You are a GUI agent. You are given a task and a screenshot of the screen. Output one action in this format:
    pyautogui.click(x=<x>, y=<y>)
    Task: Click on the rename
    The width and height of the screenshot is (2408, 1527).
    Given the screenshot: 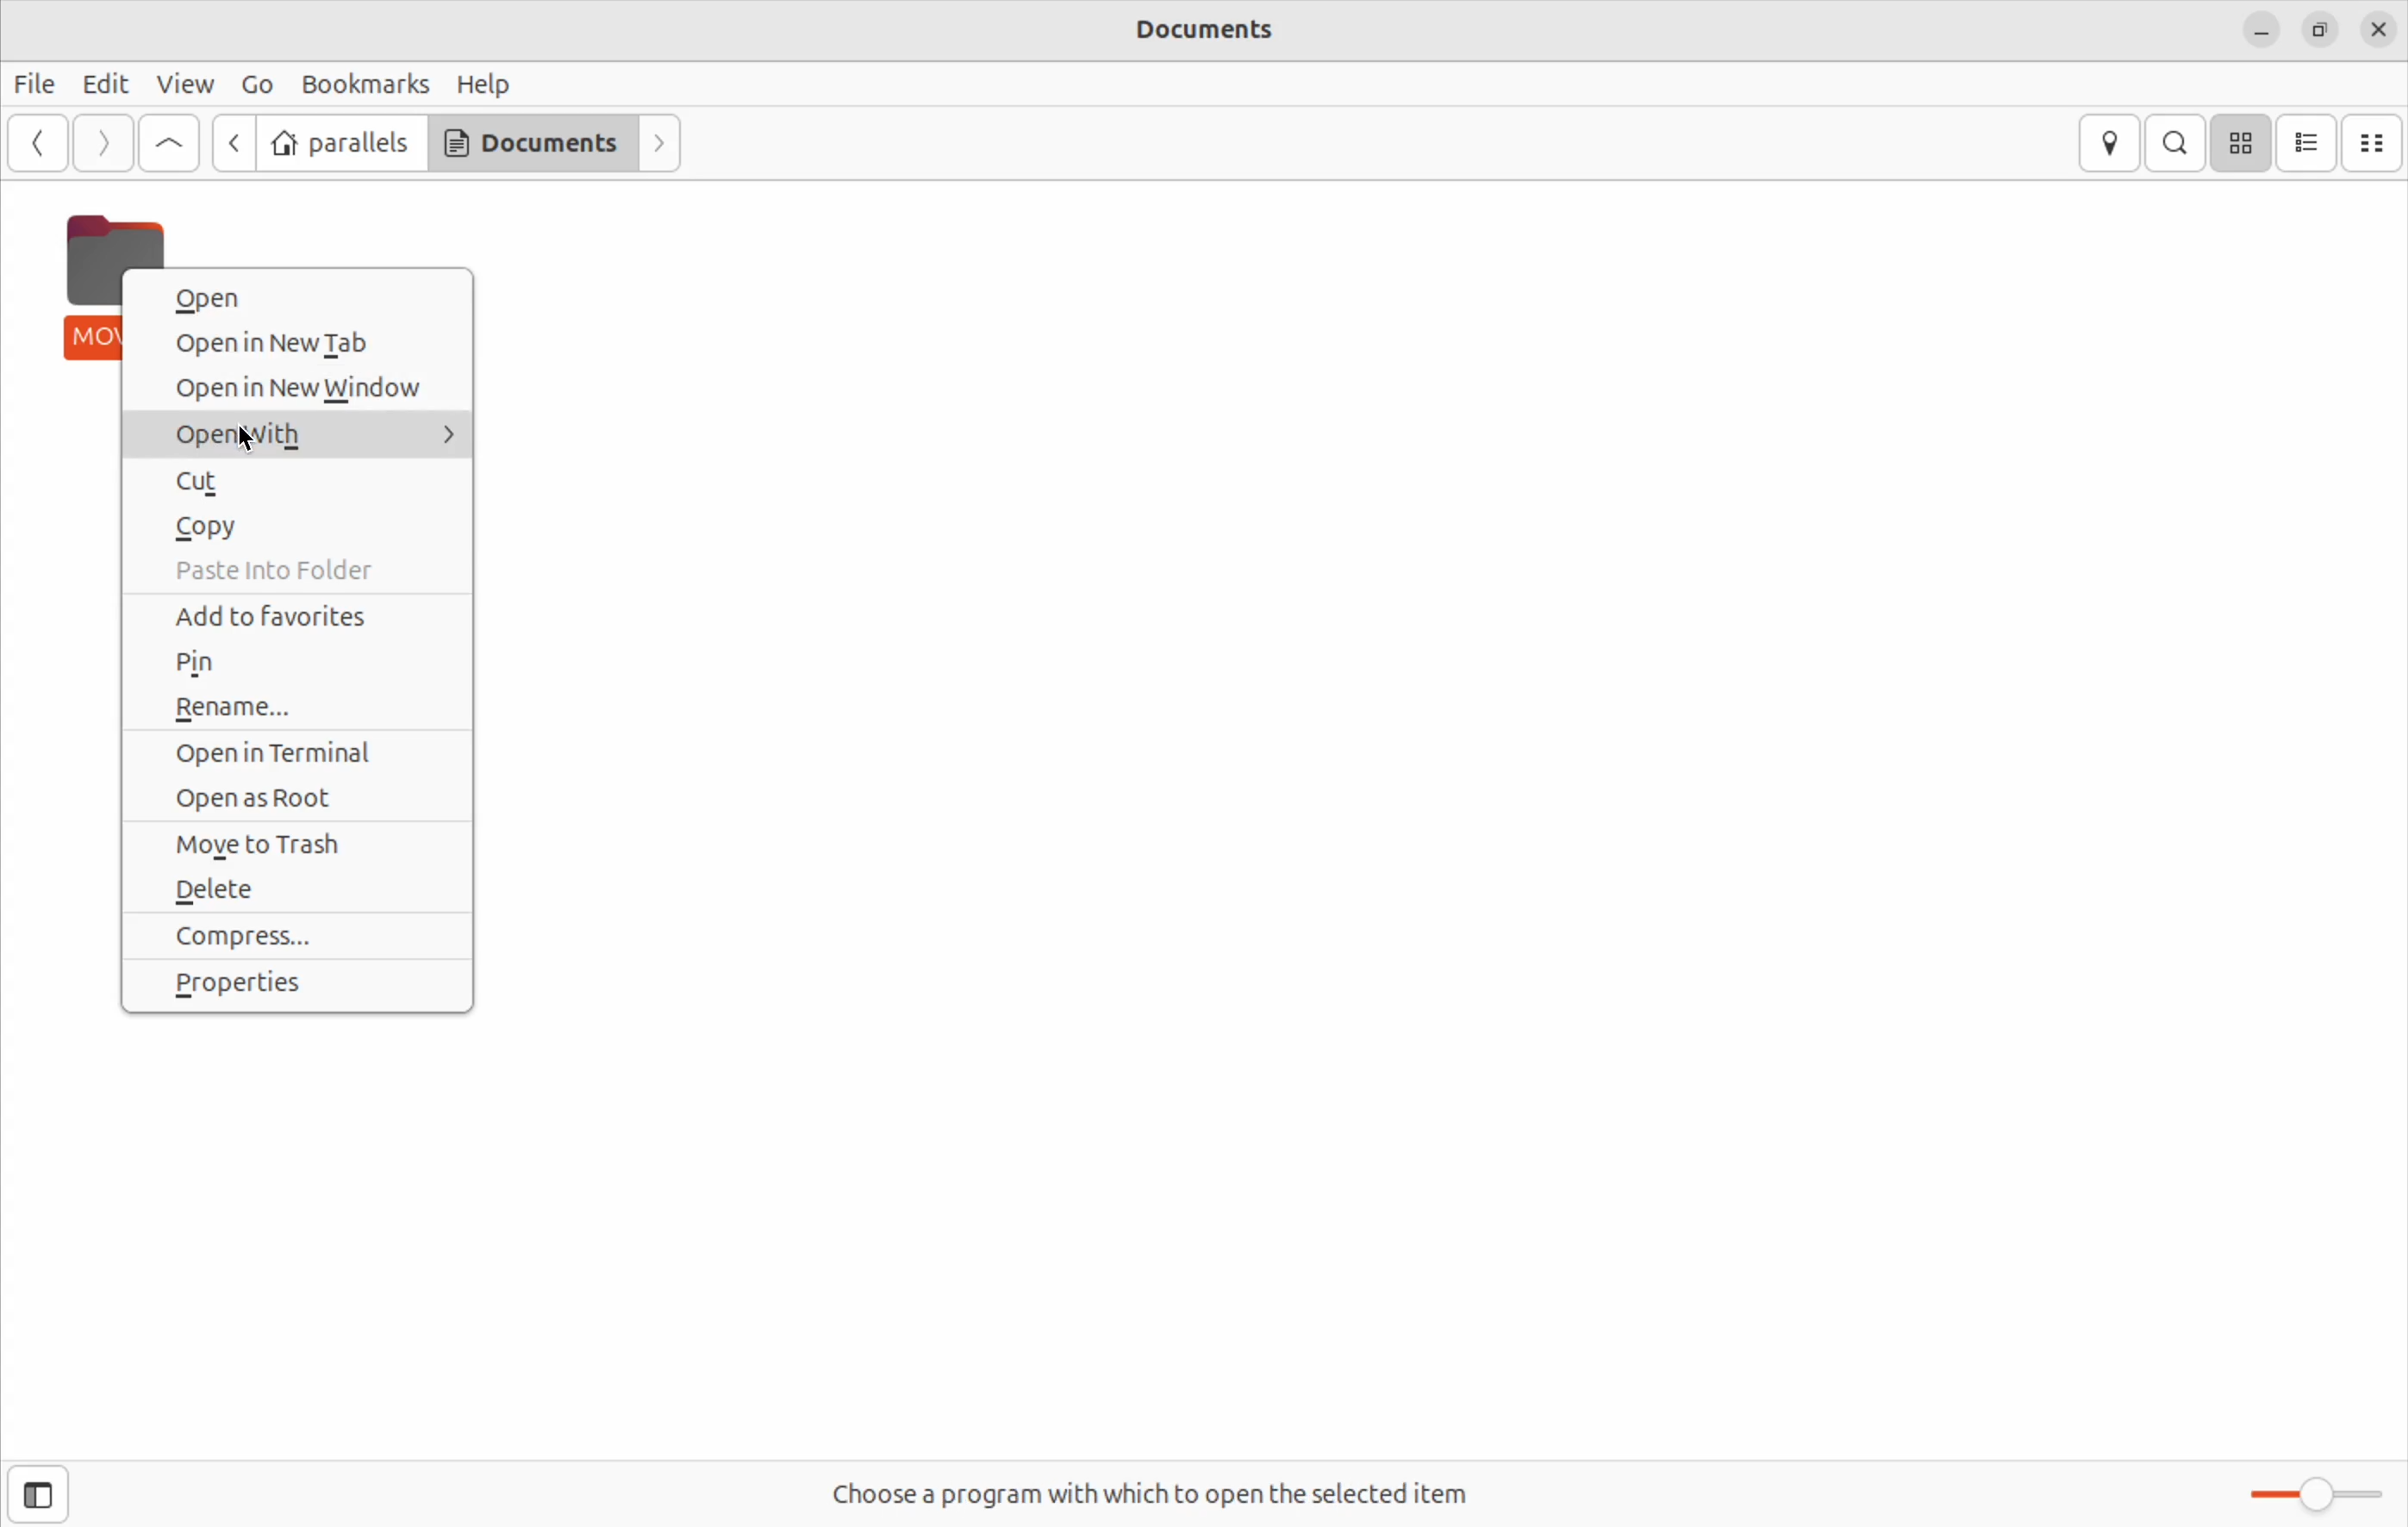 What is the action you would take?
    pyautogui.click(x=297, y=706)
    